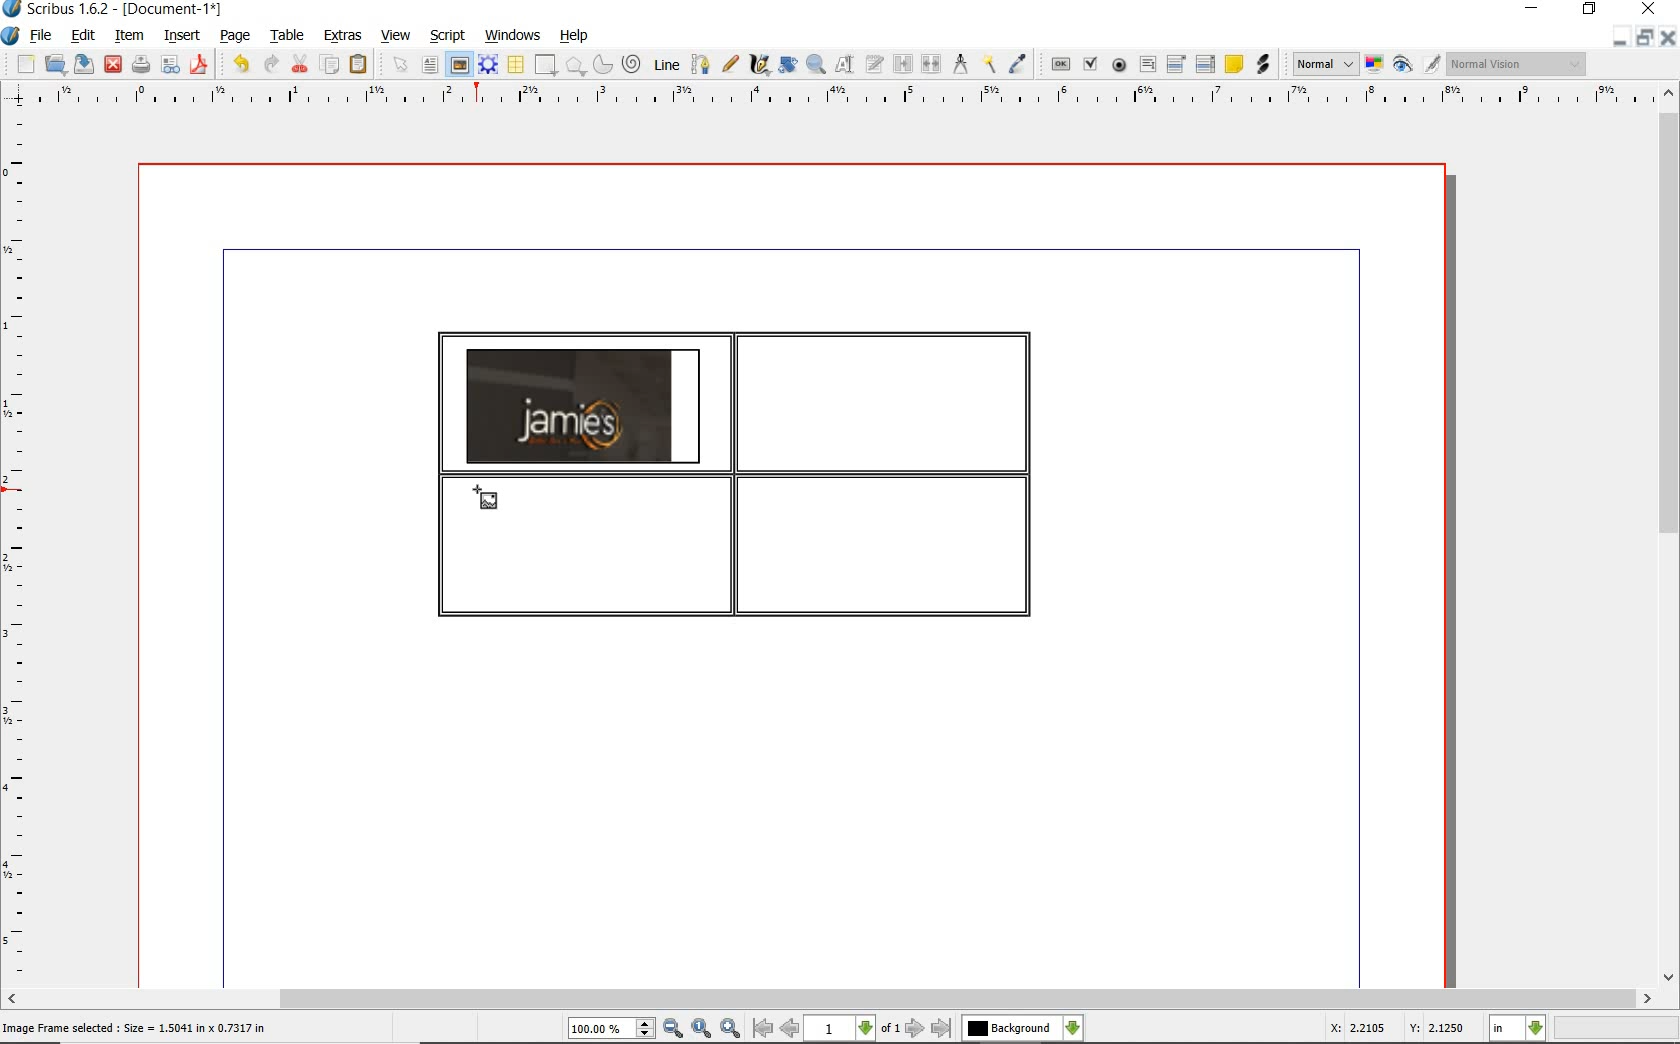 The image size is (1680, 1044). Describe the element at coordinates (1061, 63) in the screenshot. I see `pdf push button` at that location.